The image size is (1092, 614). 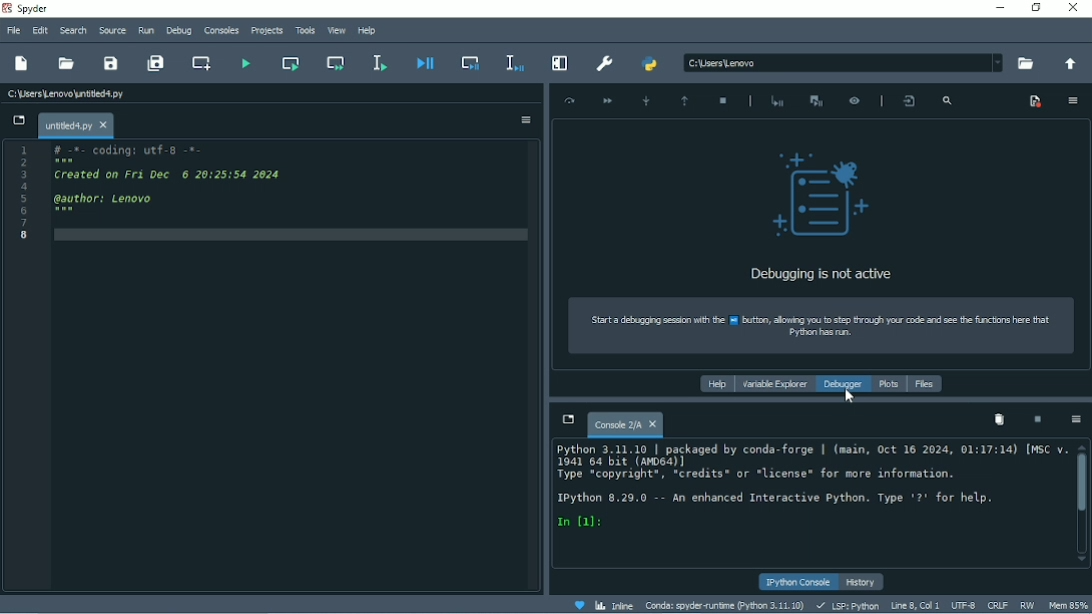 I want to click on Inline, so click(x=614, y=606).